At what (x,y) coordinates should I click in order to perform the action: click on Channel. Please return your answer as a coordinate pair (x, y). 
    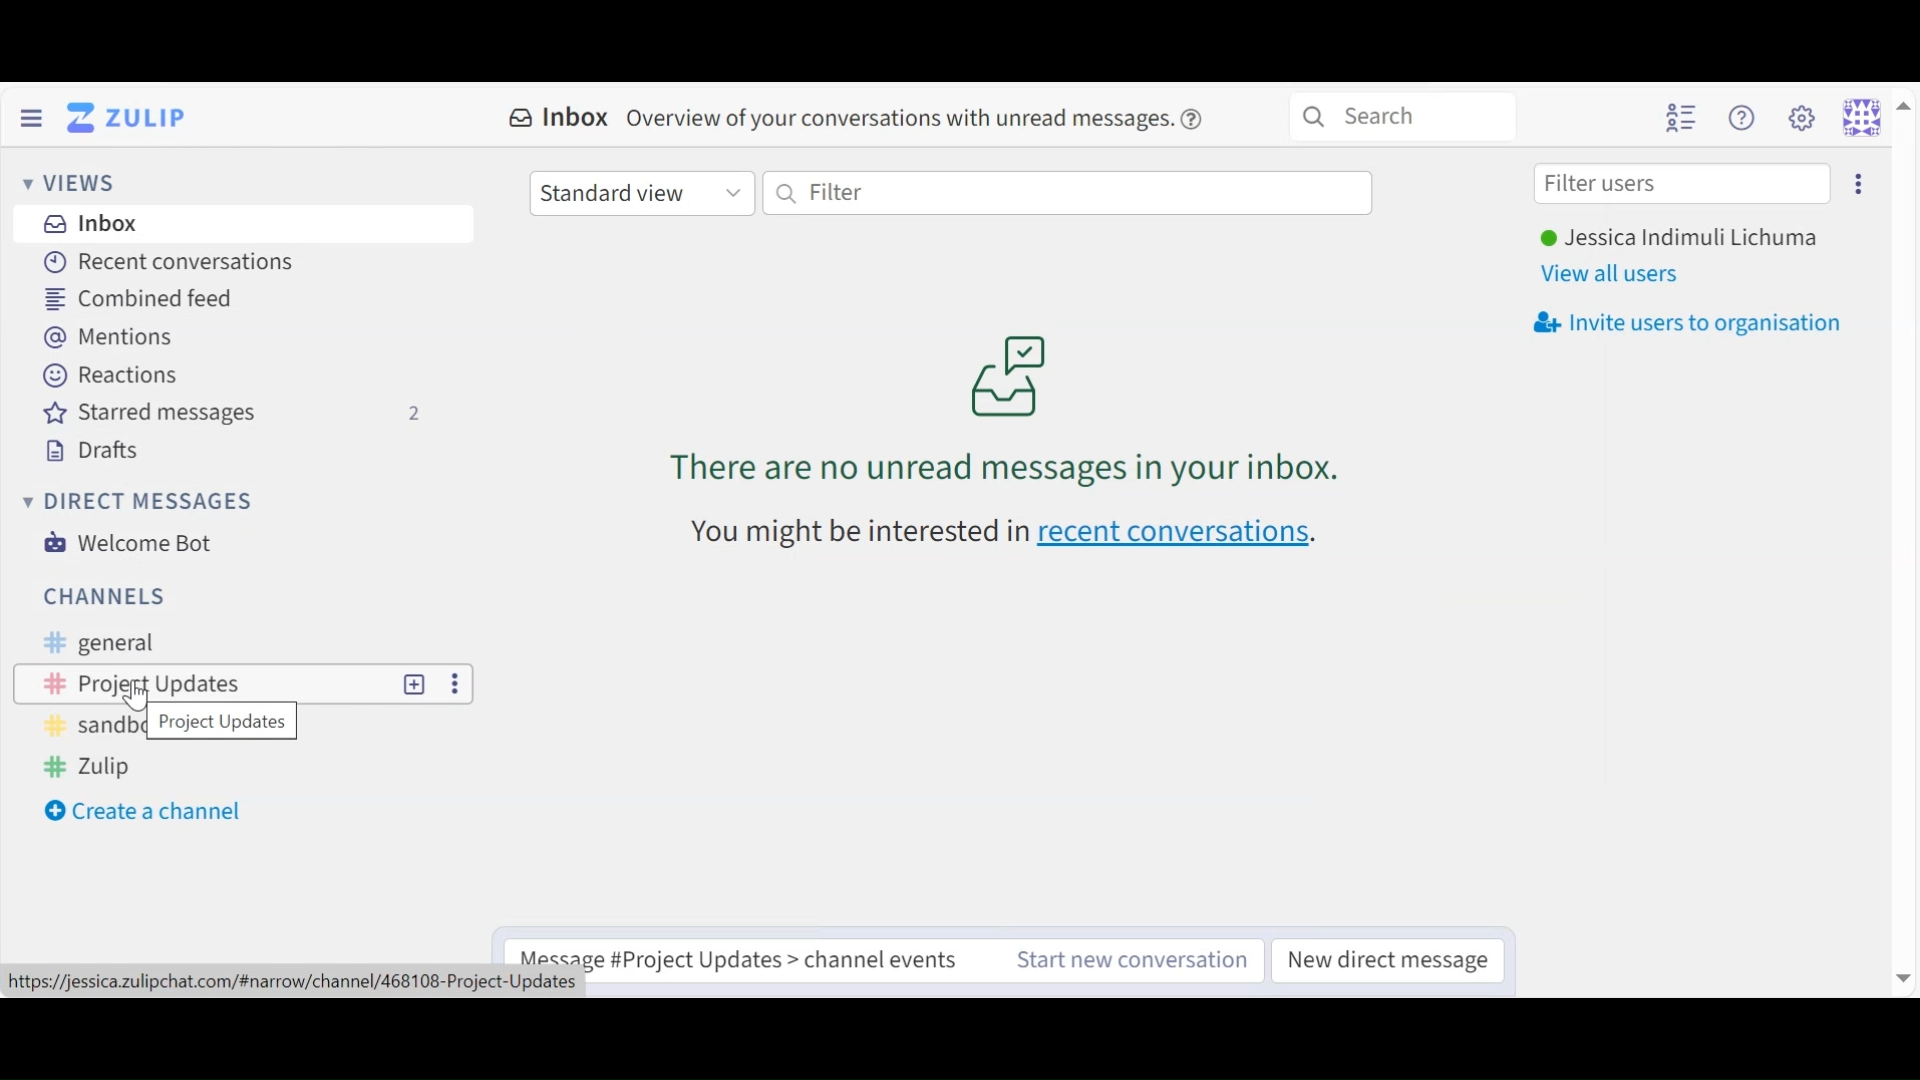
    Looking at the image, I should click on (105, 595).